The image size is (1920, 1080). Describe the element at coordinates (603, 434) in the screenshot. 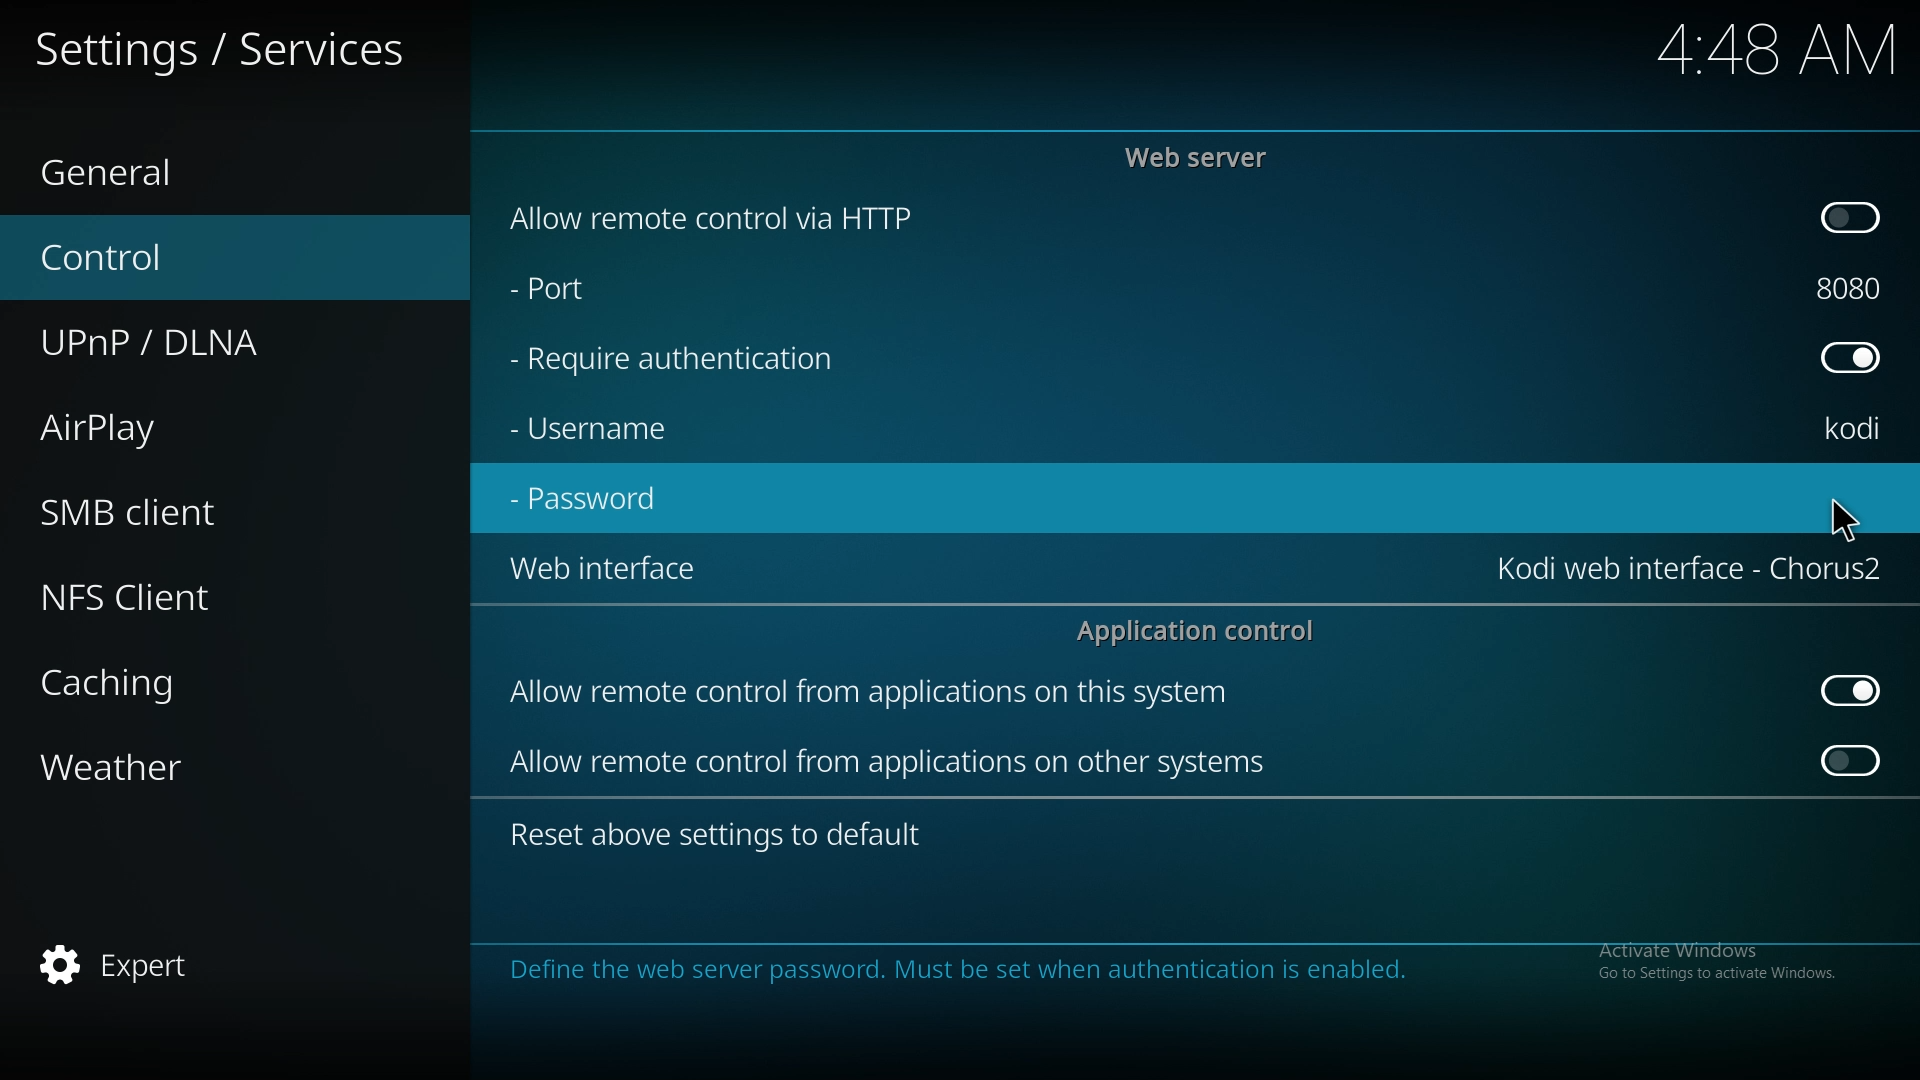

I see `username` at that location.